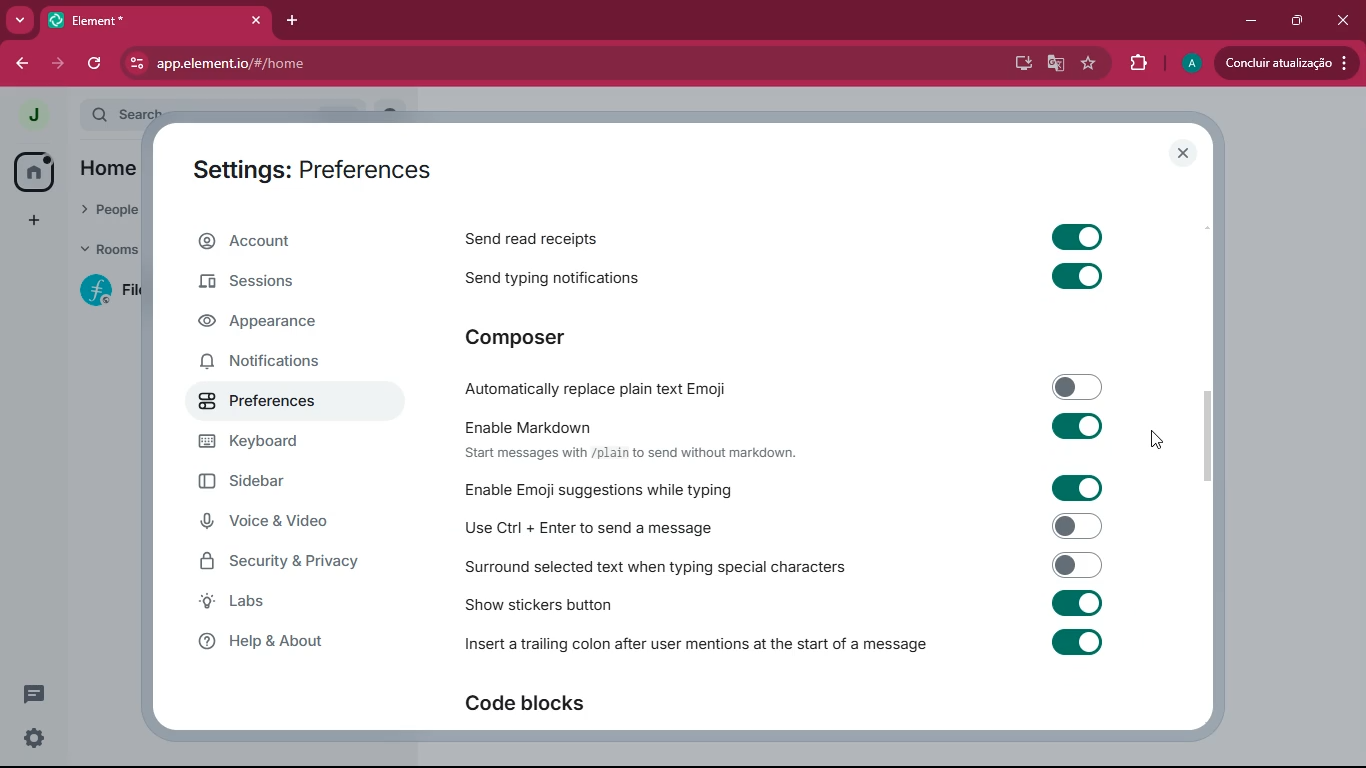 This screenshot has width=1366, height=768. I want to click on scroll bar, so click(1210, 439).